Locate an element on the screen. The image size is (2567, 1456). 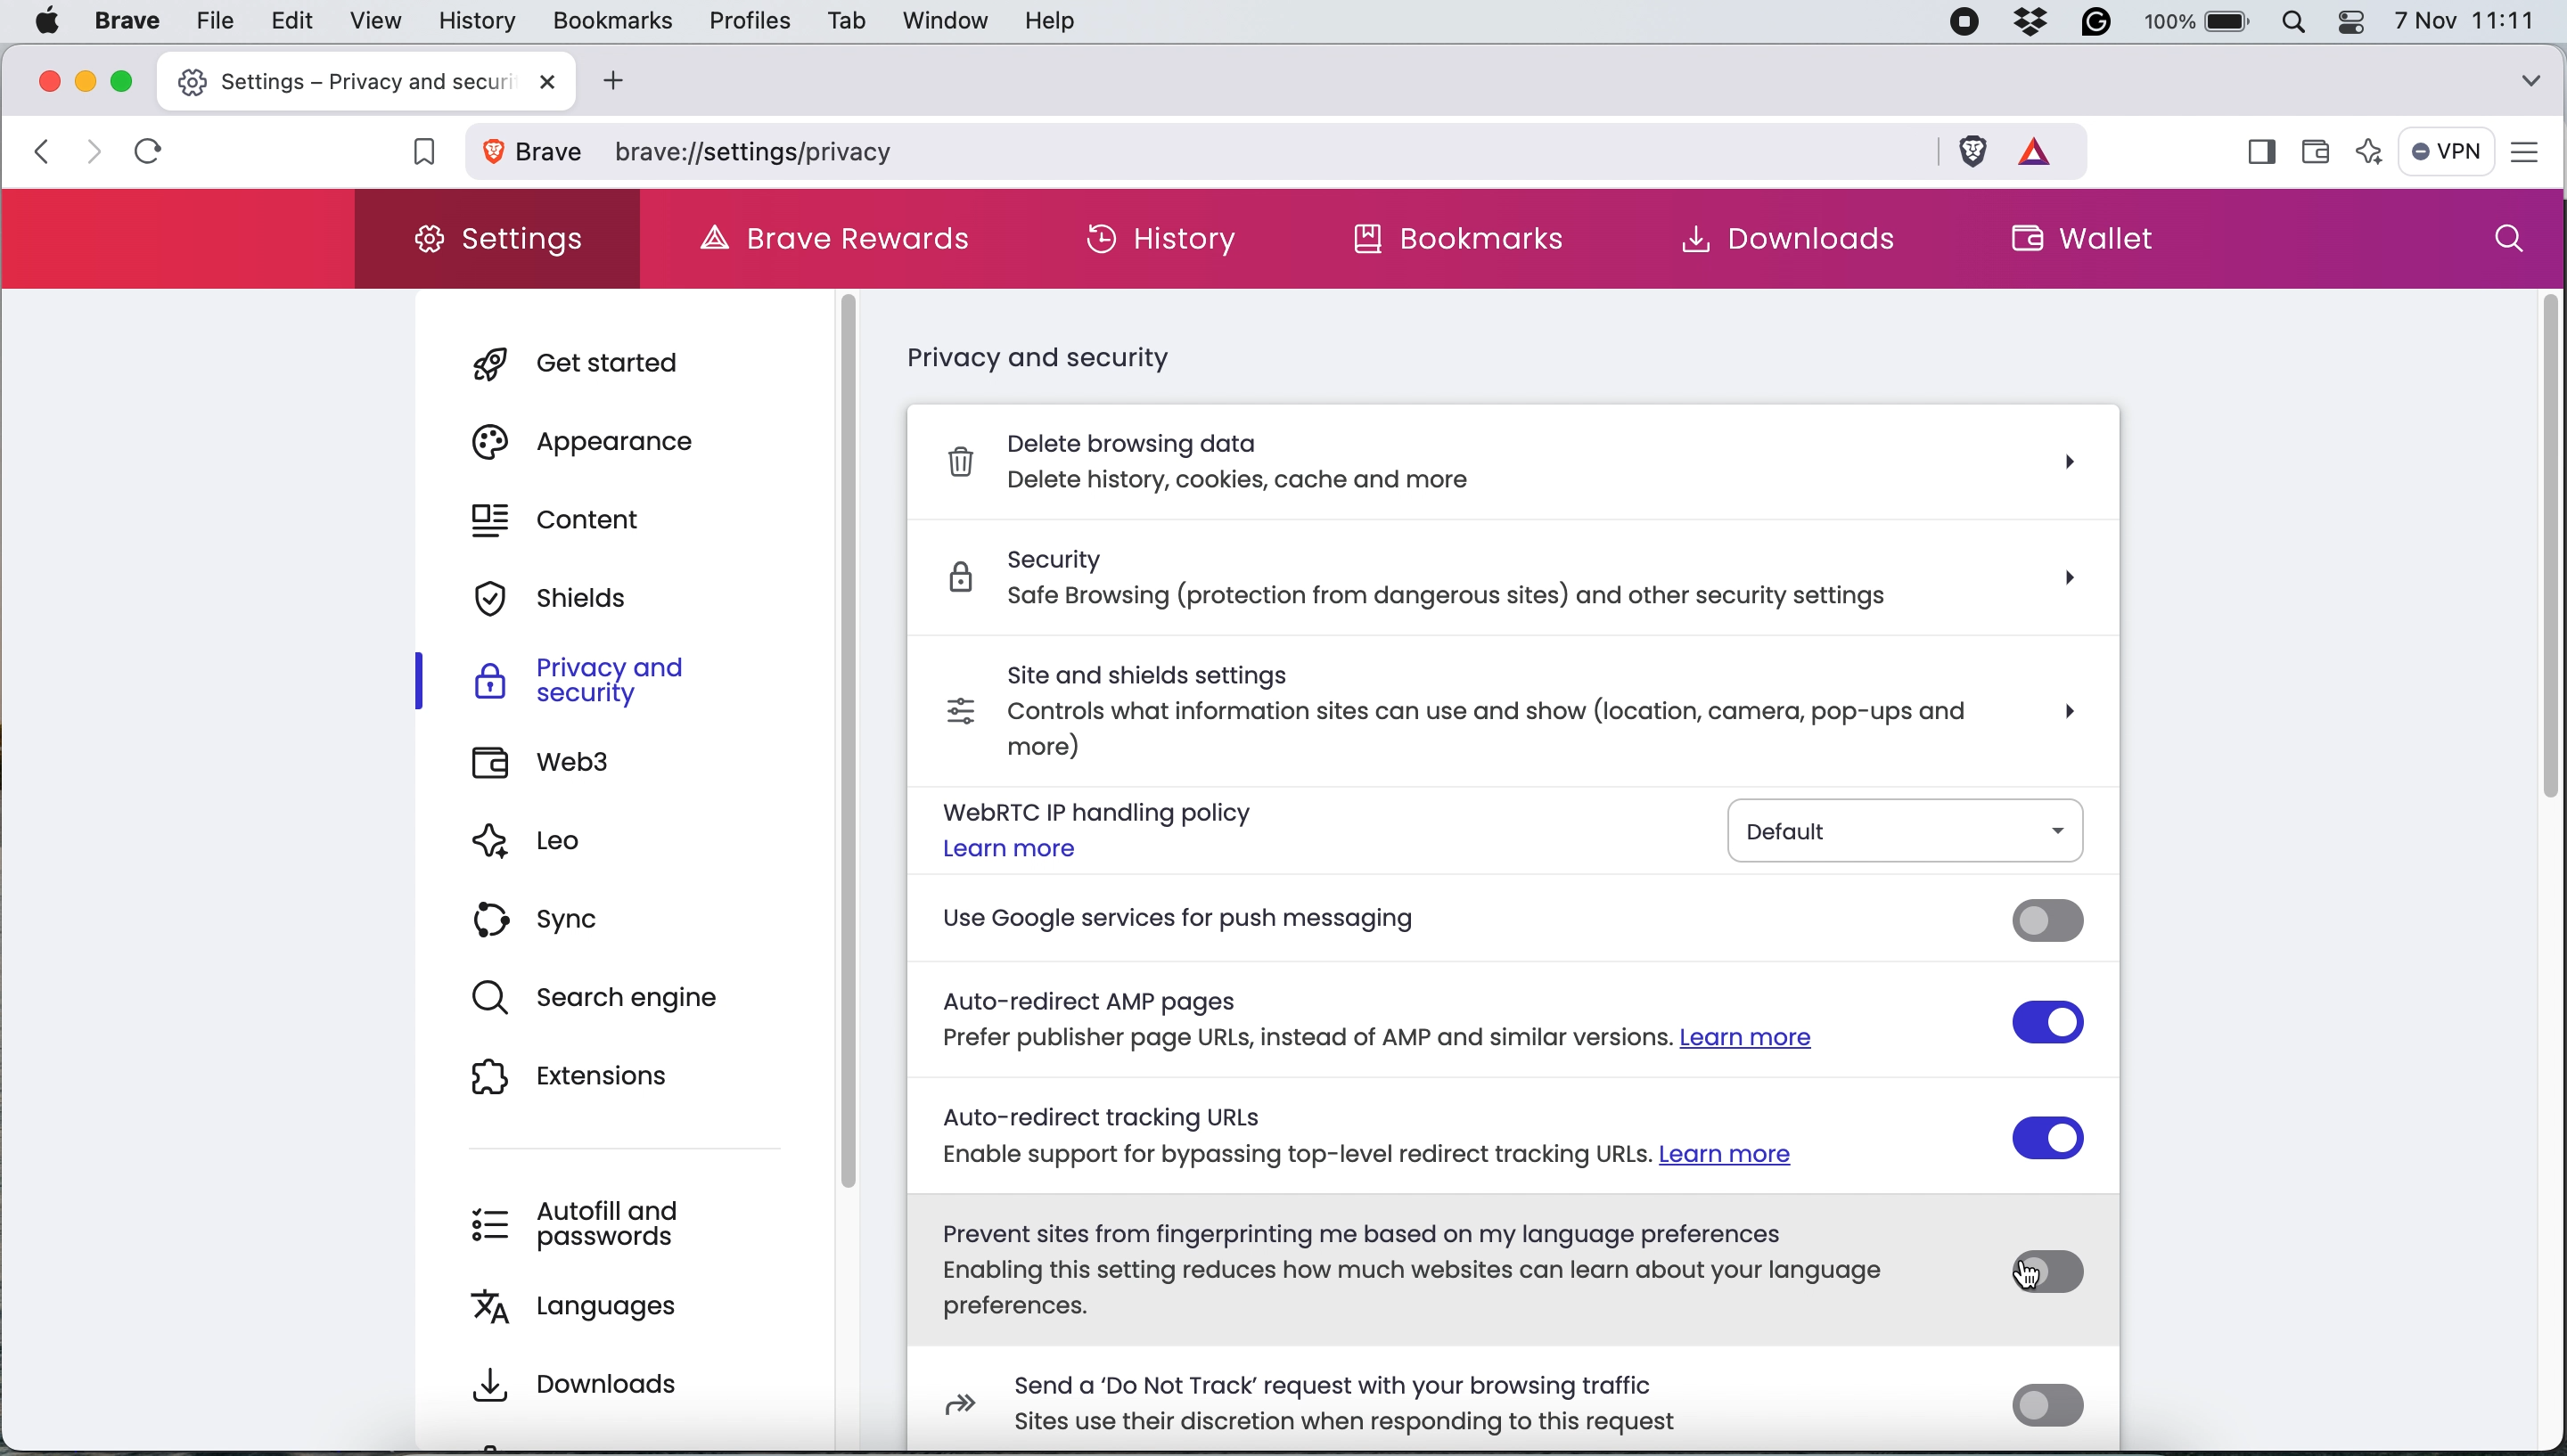
use google services for push messaging is located at coordinates (1453, 921).